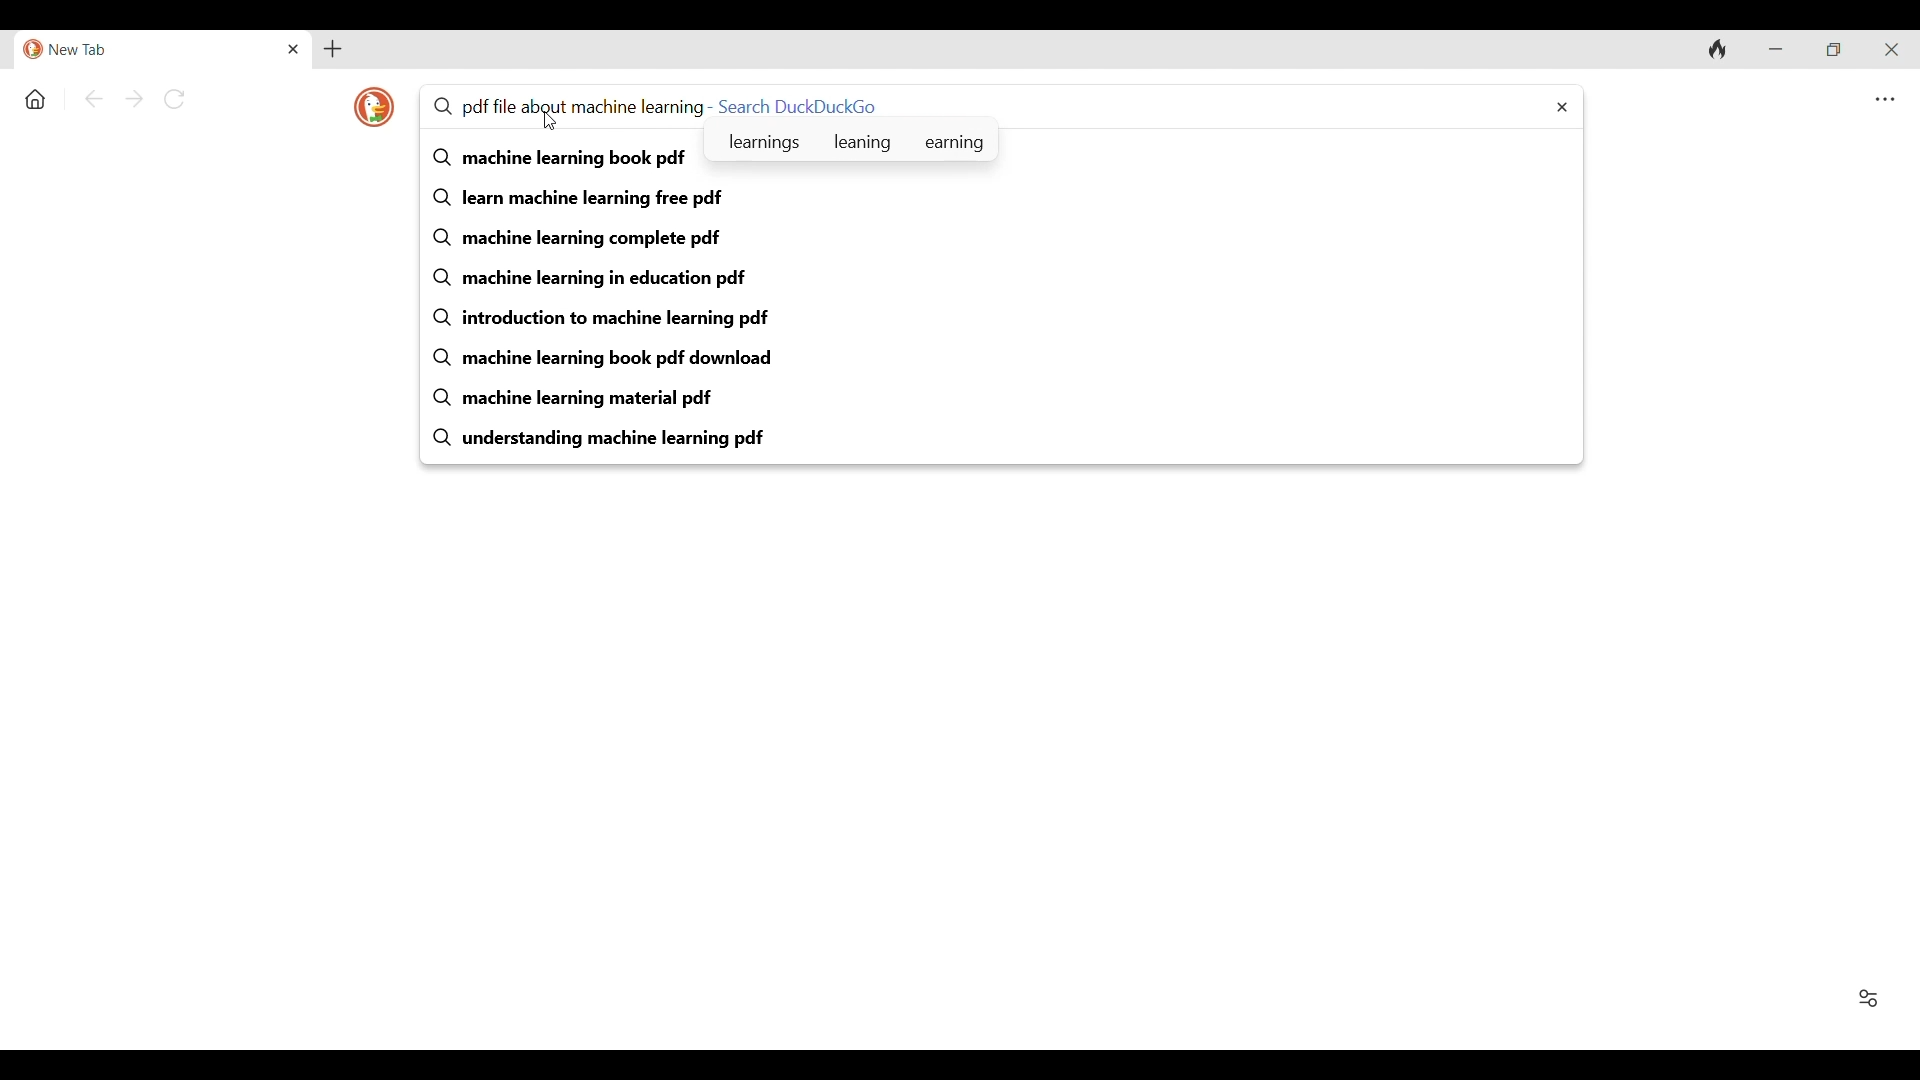 This screenshot has width=1920, height=1080. I want to click on Reload page, so click(174, 99).